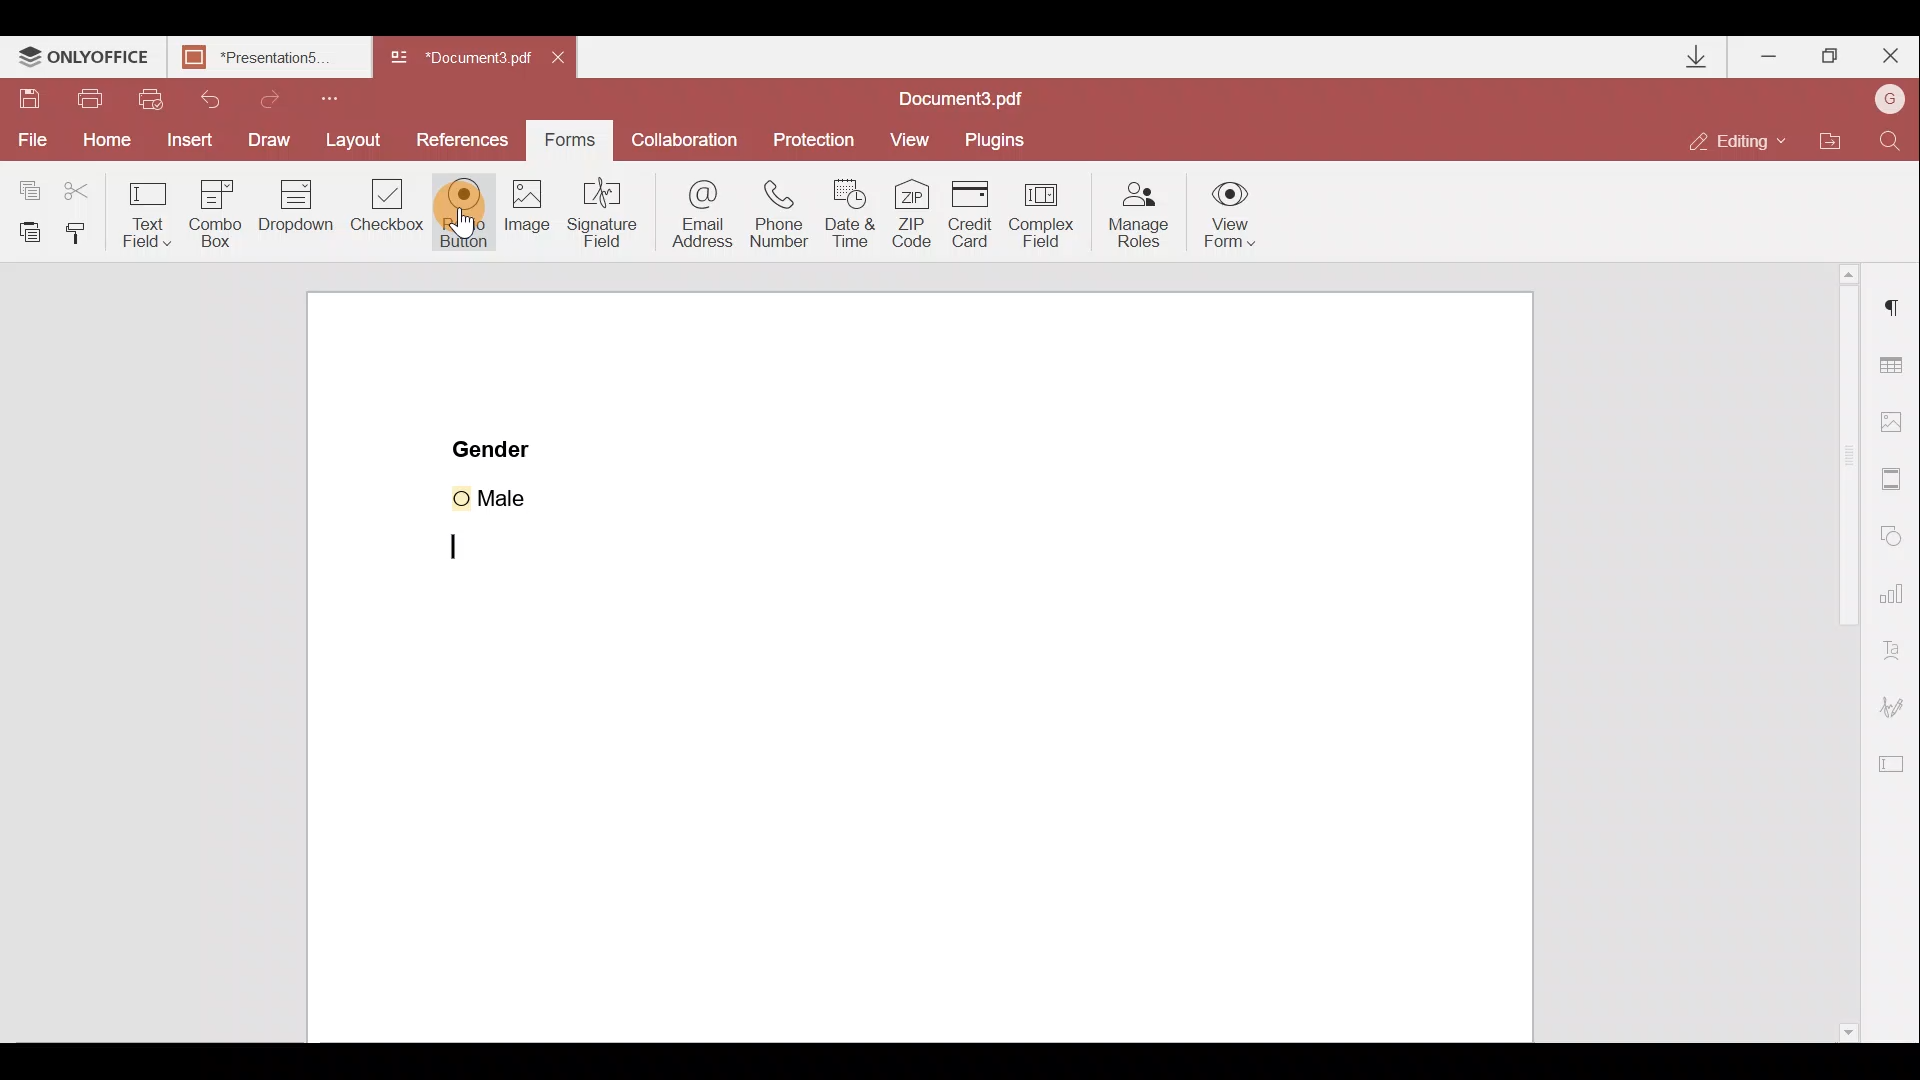 Image resolution: width=1920 pixels, height=1080 pixels. What do you see at coordinates (1133, 214) in the screenshot?
I see `Manage roles` at bounding box center [1133, 214].